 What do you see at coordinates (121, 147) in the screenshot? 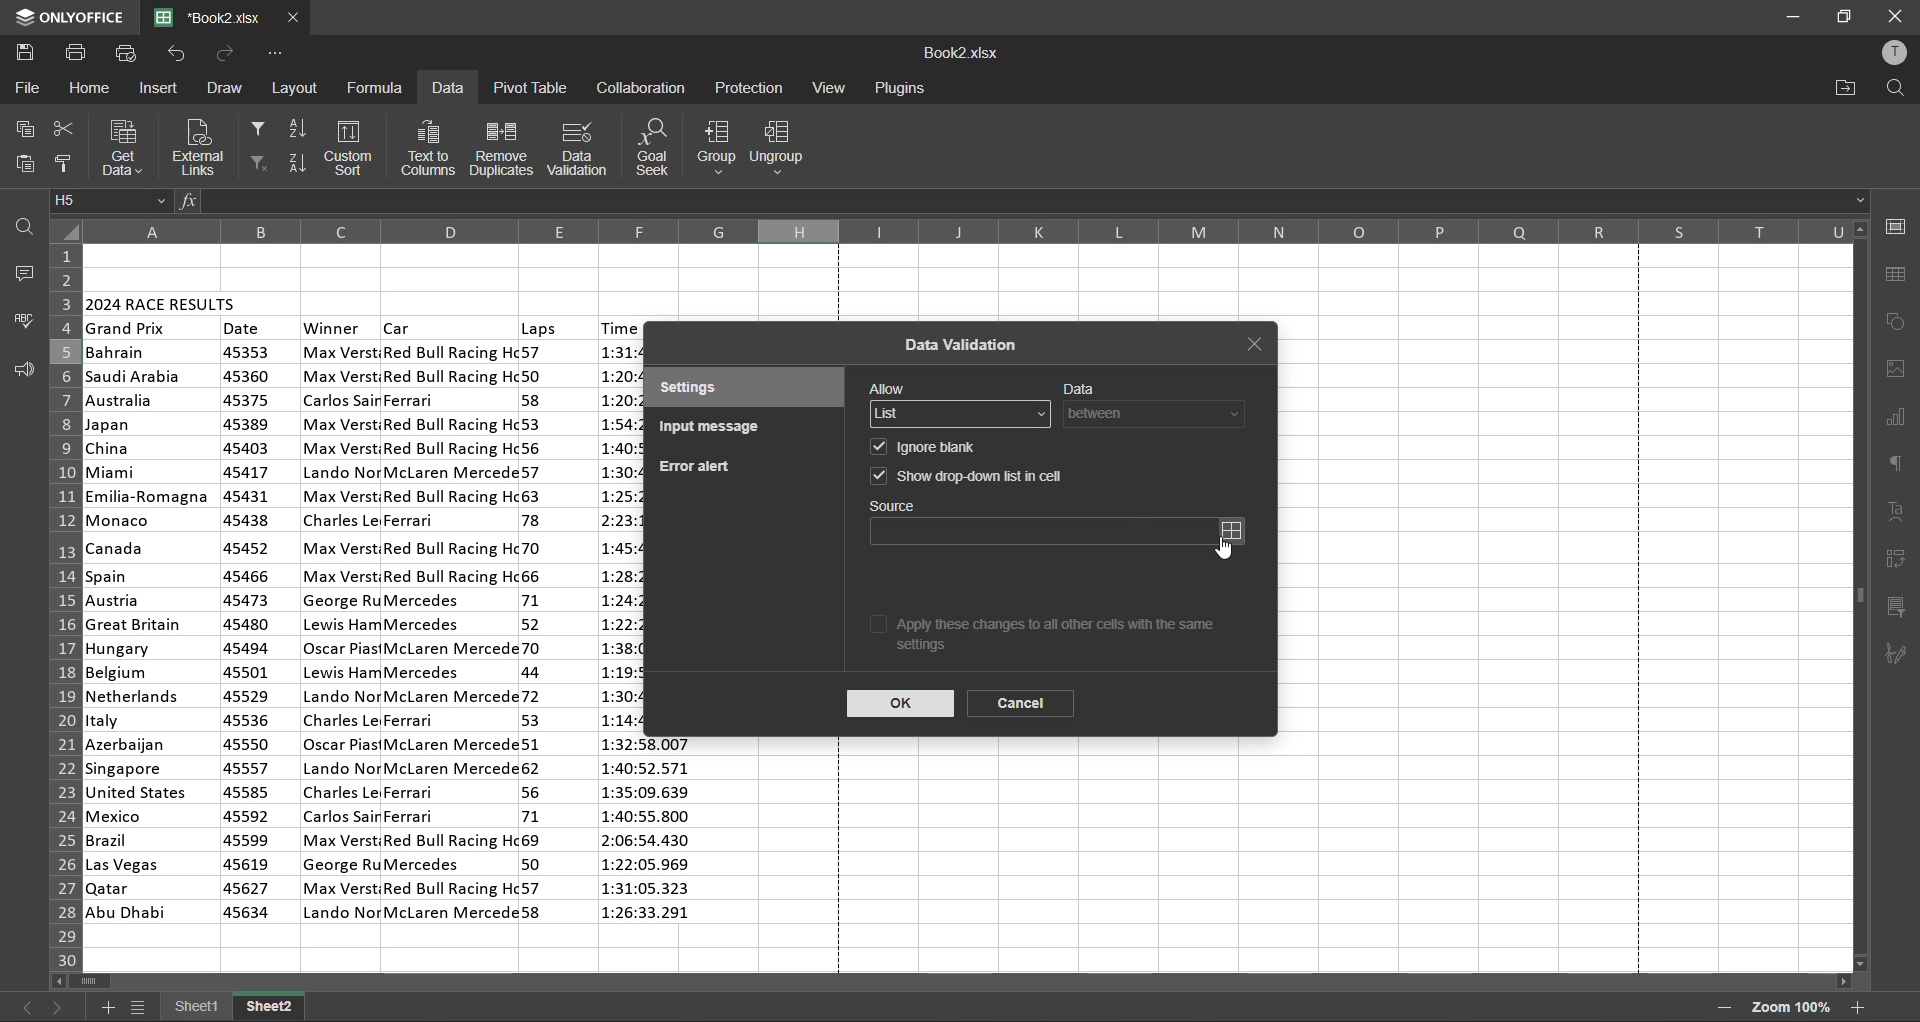
I see `get data` at bounding box center [121, 147].